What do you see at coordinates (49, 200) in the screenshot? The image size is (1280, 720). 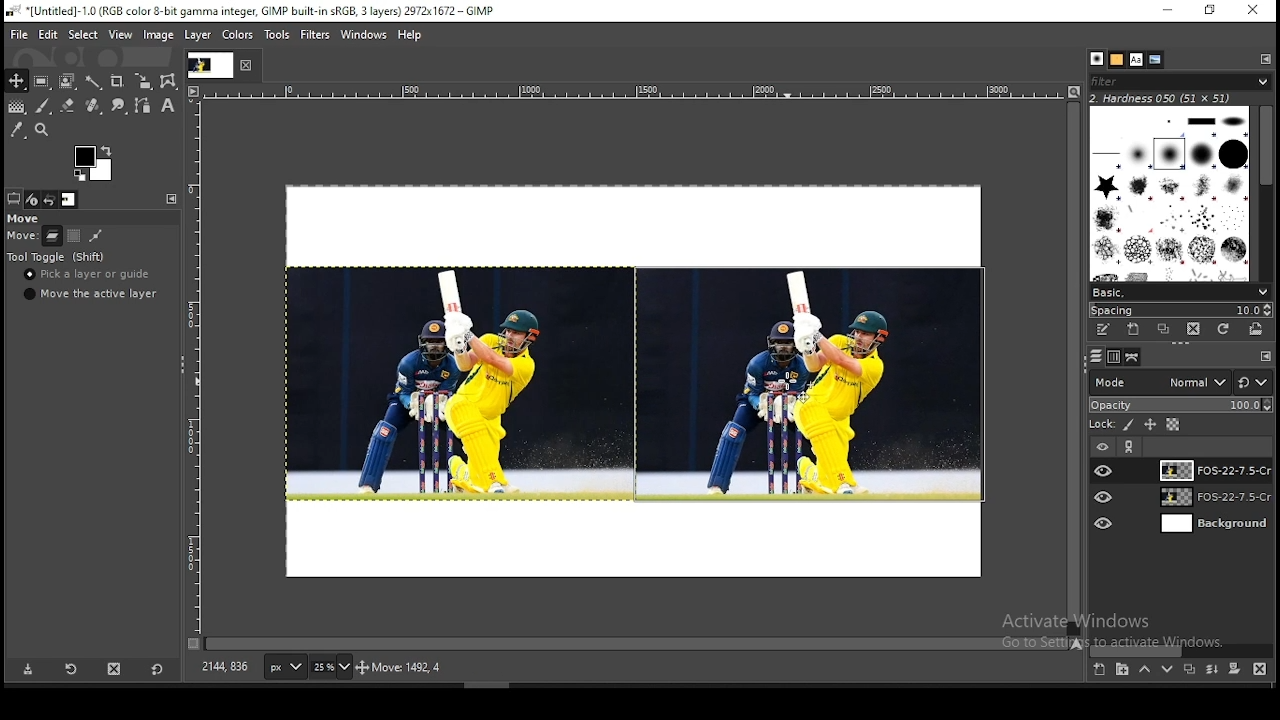 I see `undo history` at bounding box center [49, 200].